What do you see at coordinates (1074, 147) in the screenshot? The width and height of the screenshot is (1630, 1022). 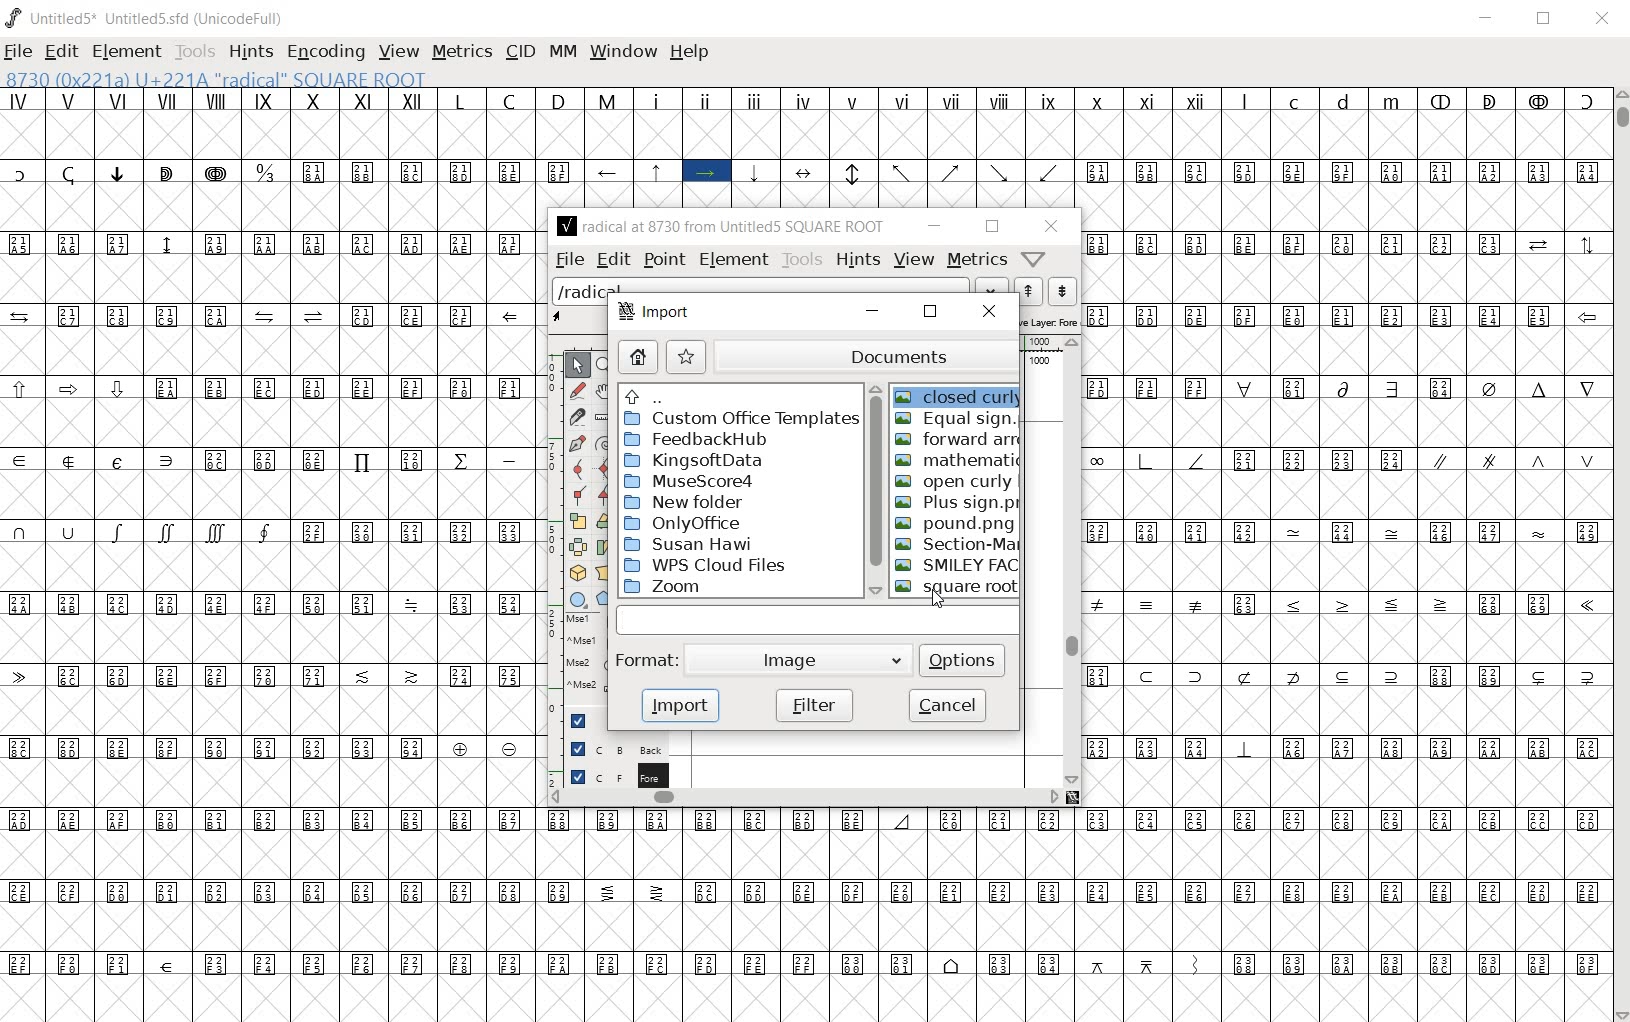 I see `Glyph characters` at bounding box center [1074, 147].